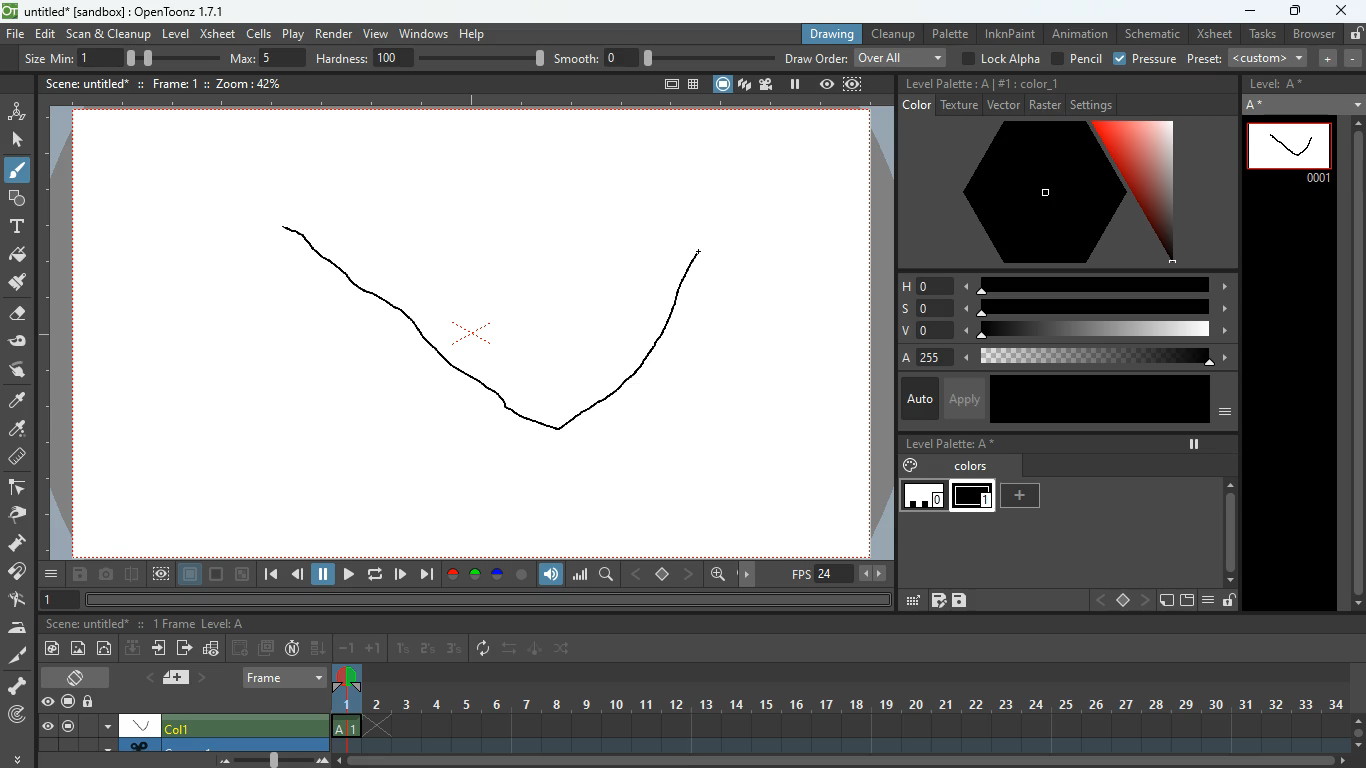 The width and height of the screenshot is (1366, 768). Describe the element at coordinates (108, 725) in the screenshot. I see `more options` at that location.